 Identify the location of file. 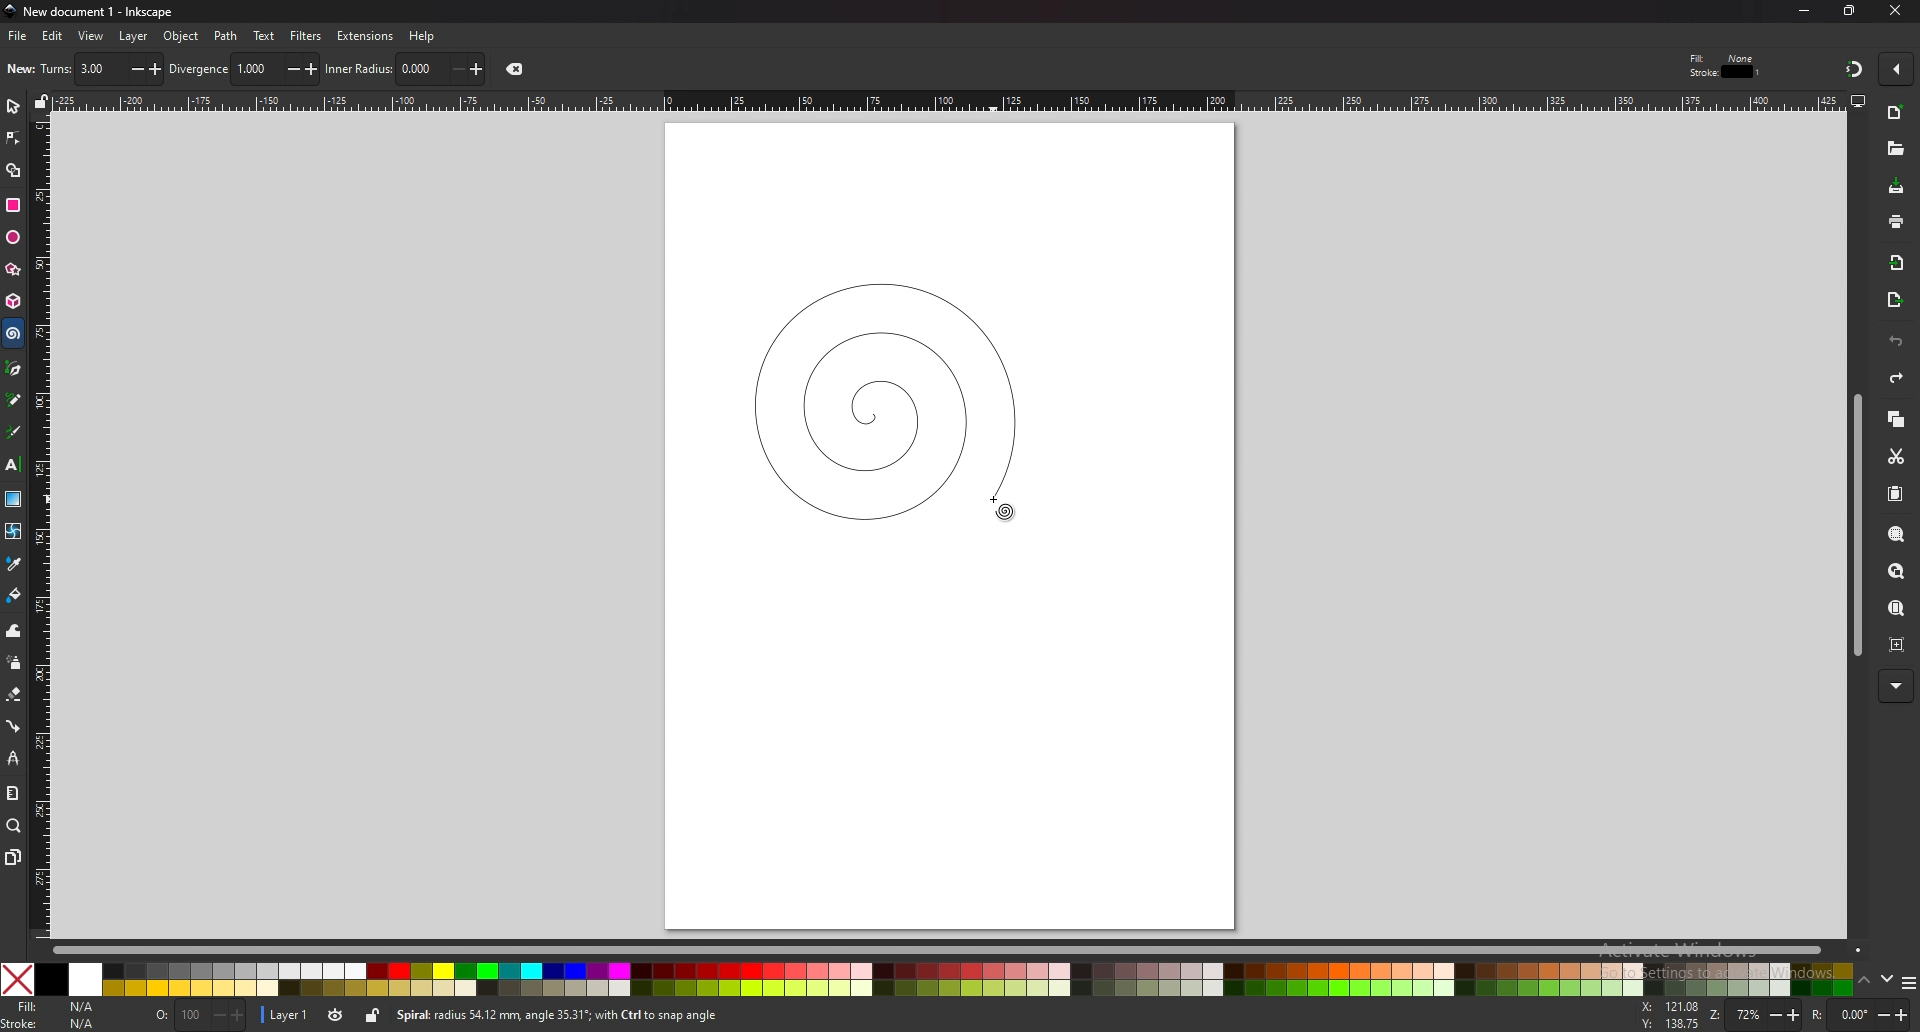
(18, 37).